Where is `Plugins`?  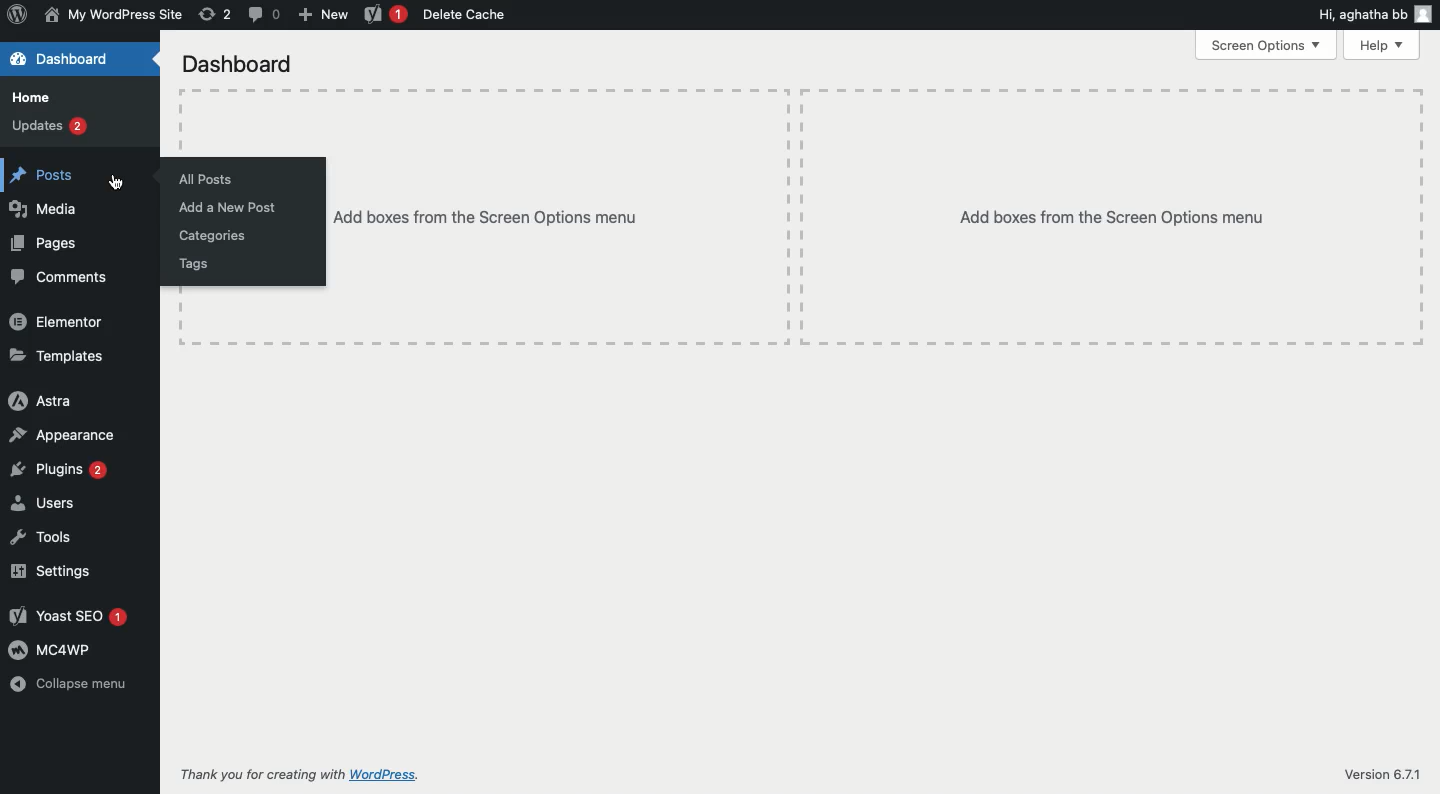 Plugins is located at coordinates (61, 470).